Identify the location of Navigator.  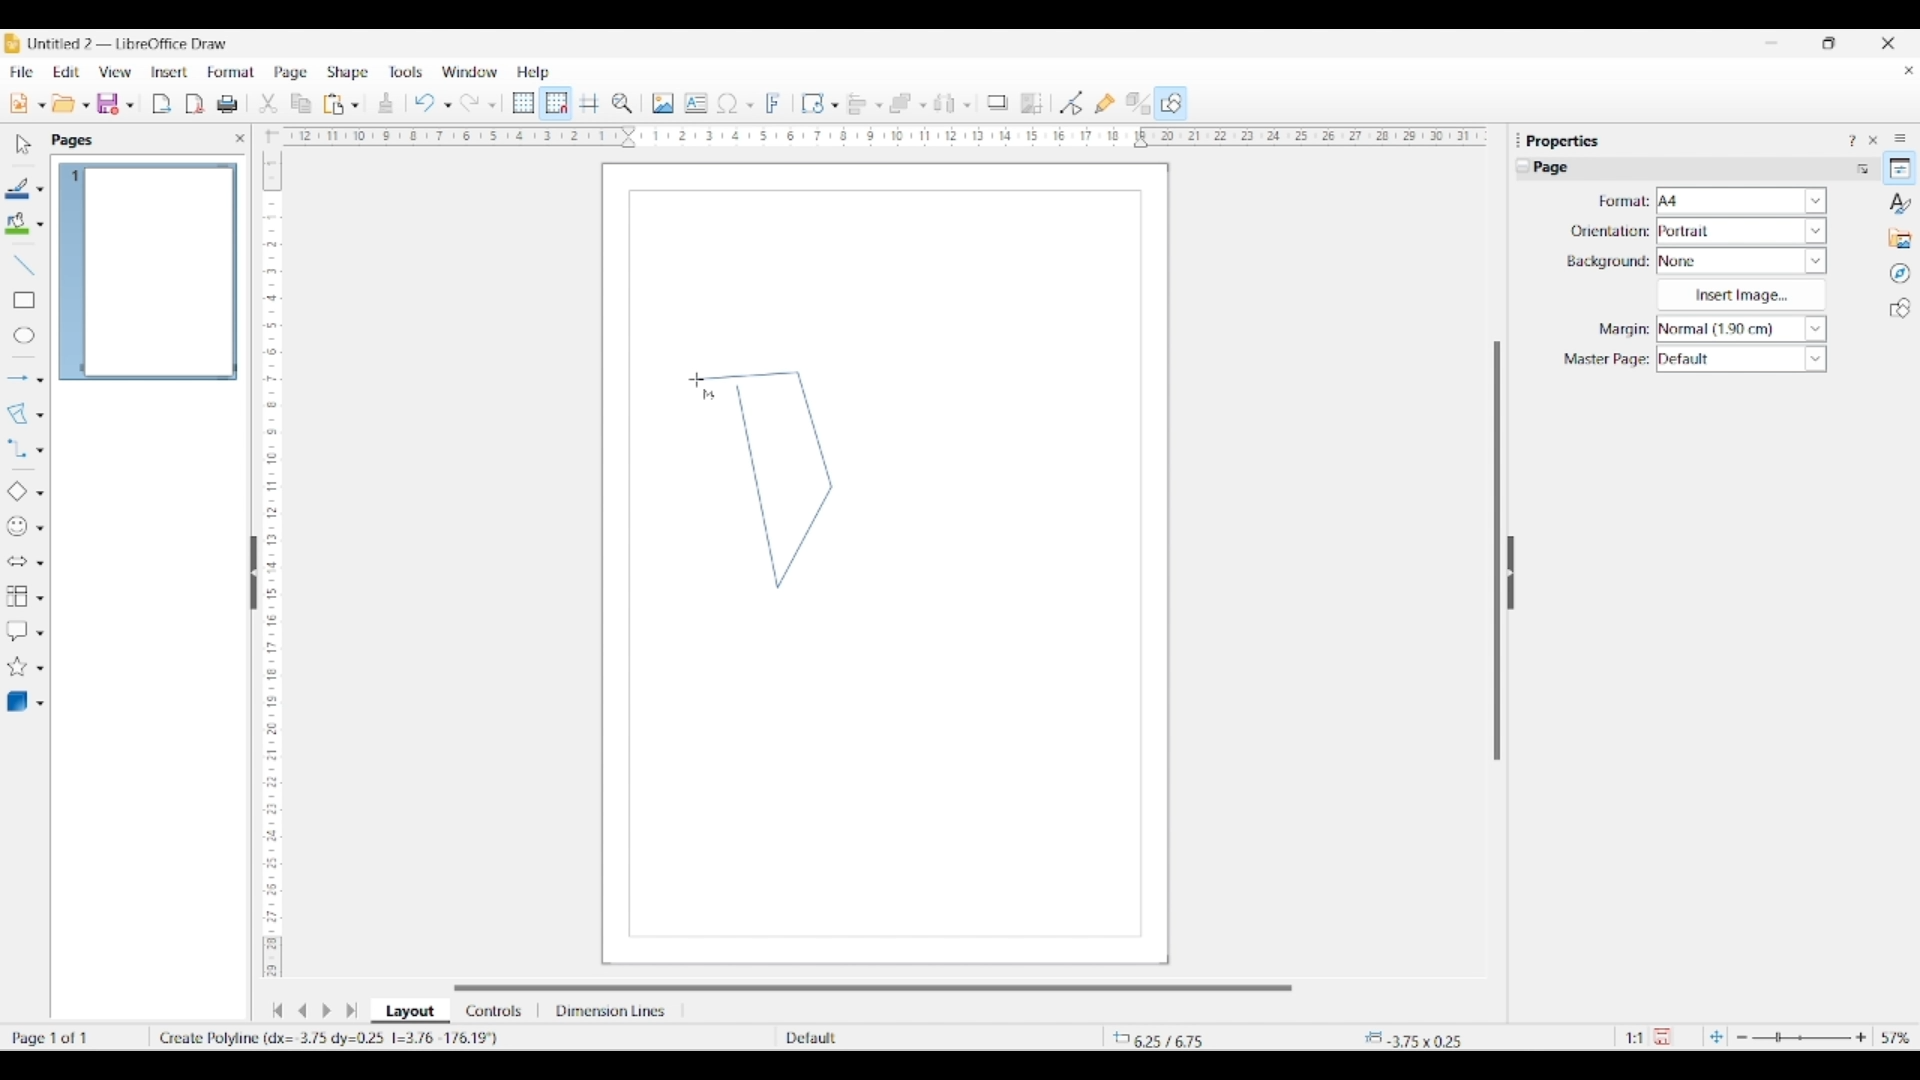
(1900, 274).